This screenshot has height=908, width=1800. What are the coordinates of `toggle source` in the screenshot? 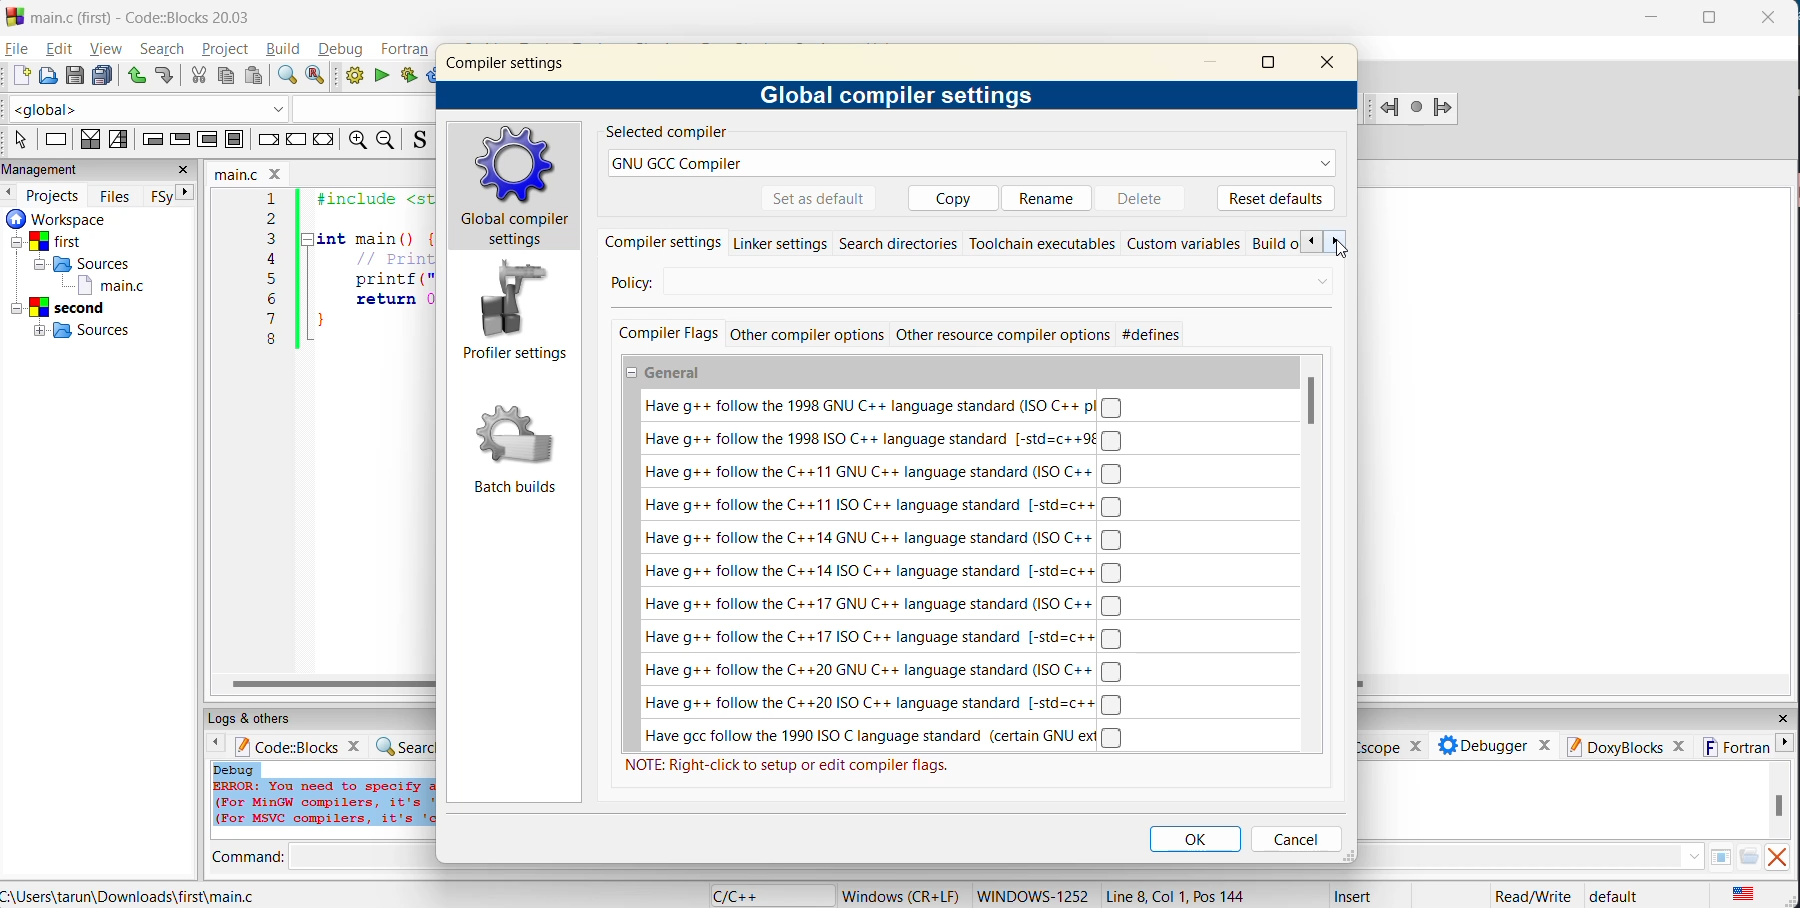 It's located at (418, 141).